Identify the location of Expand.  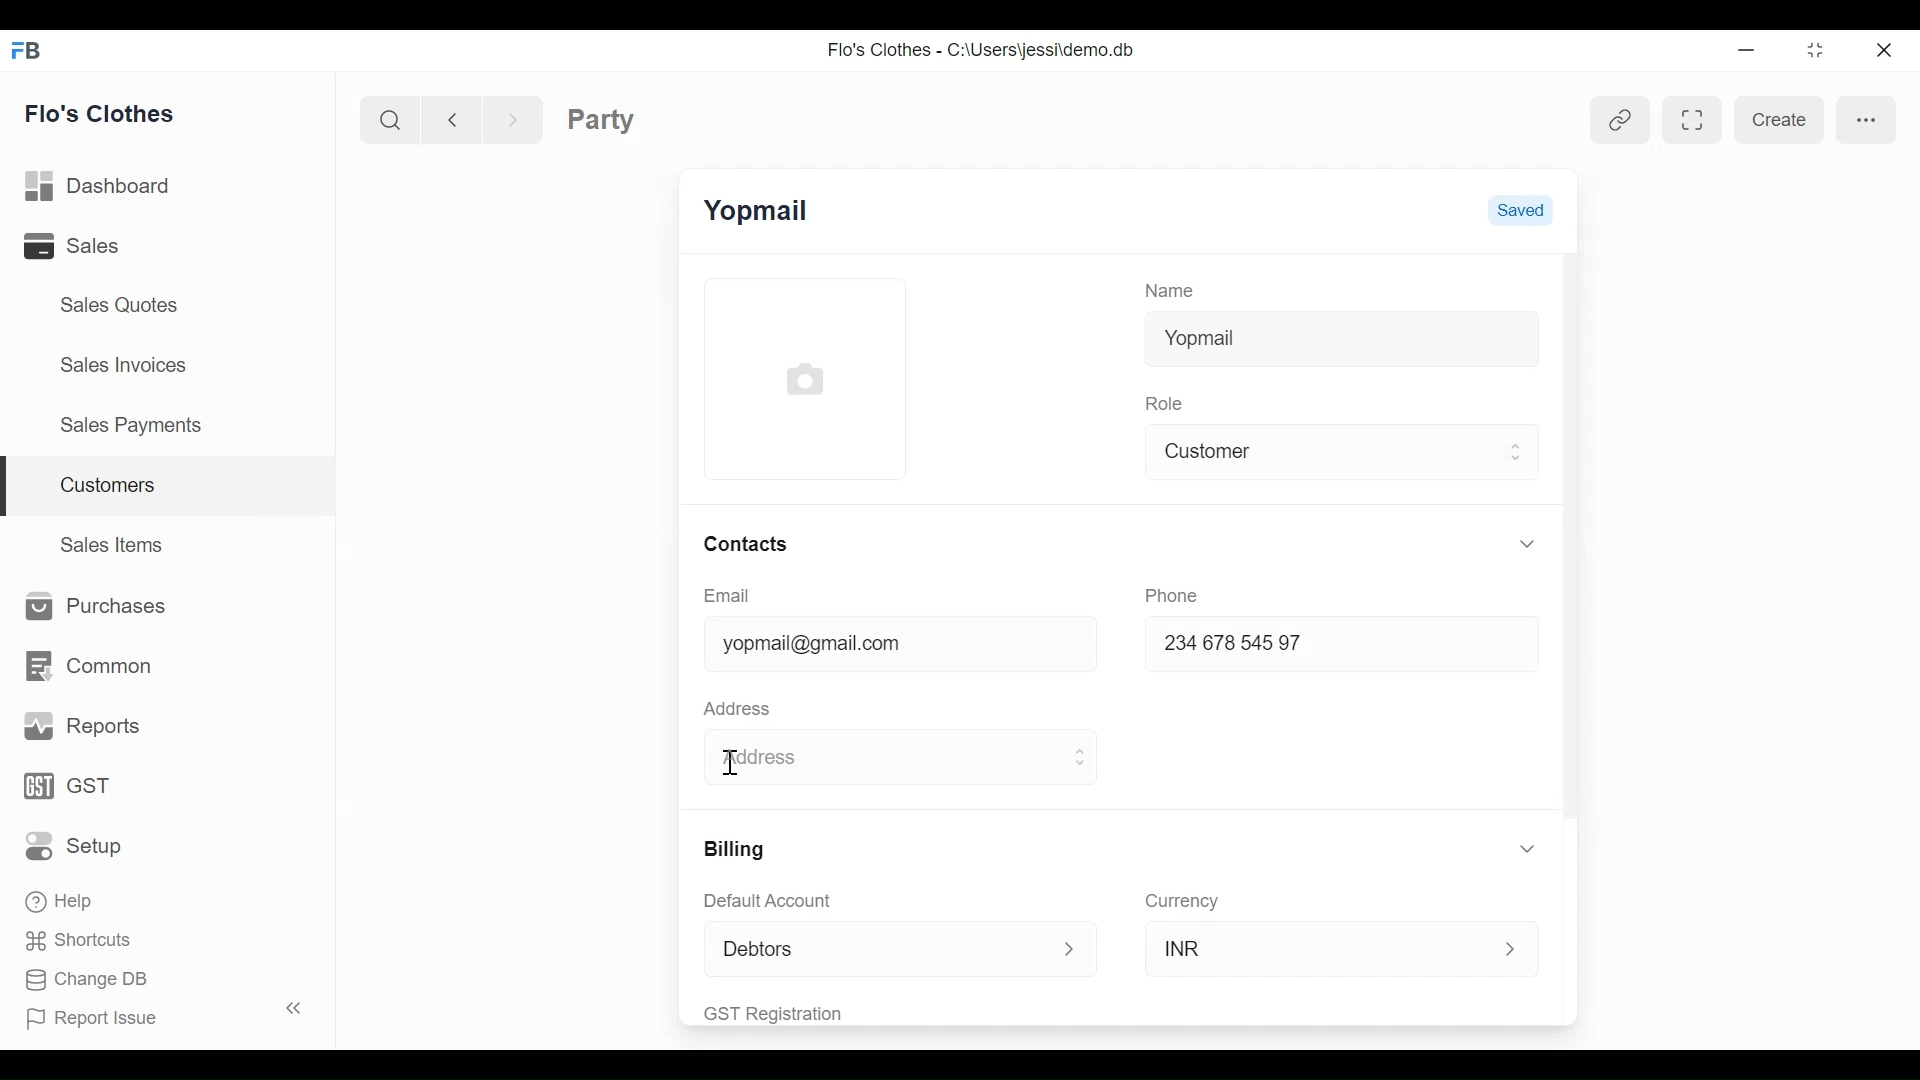
(1082, 760).